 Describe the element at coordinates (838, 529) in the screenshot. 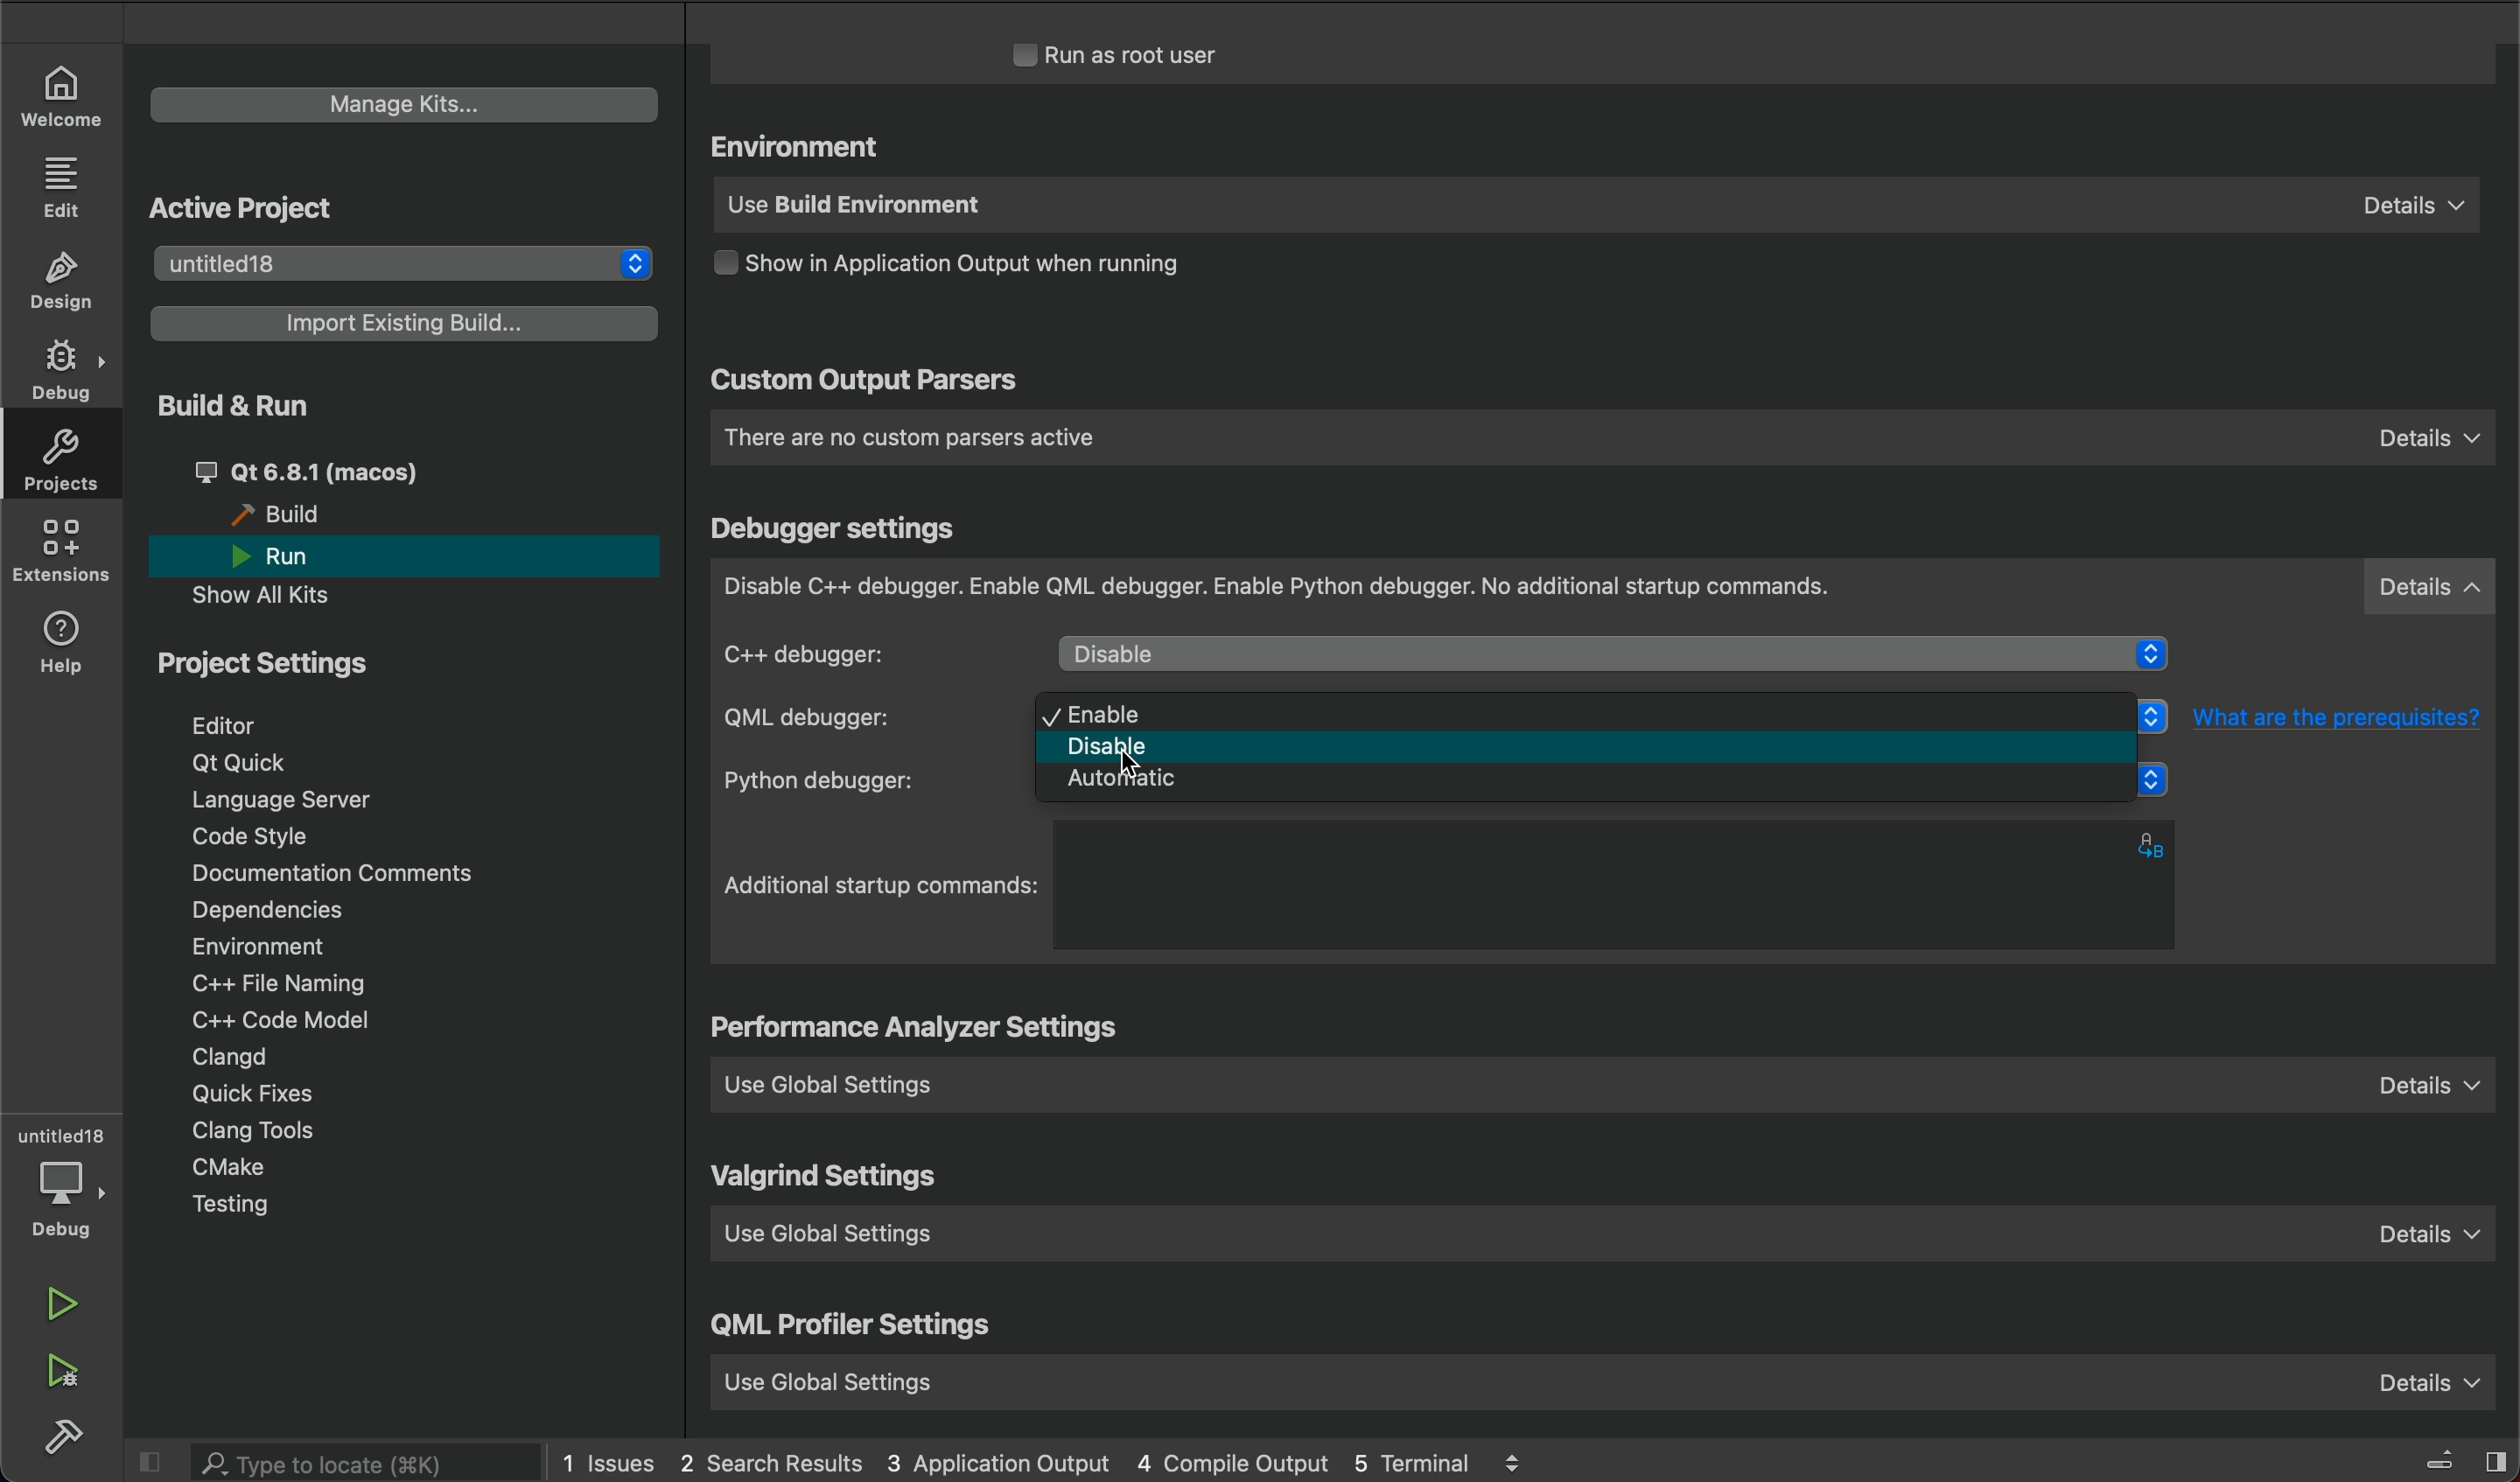

I see `debugger settings` at that location.